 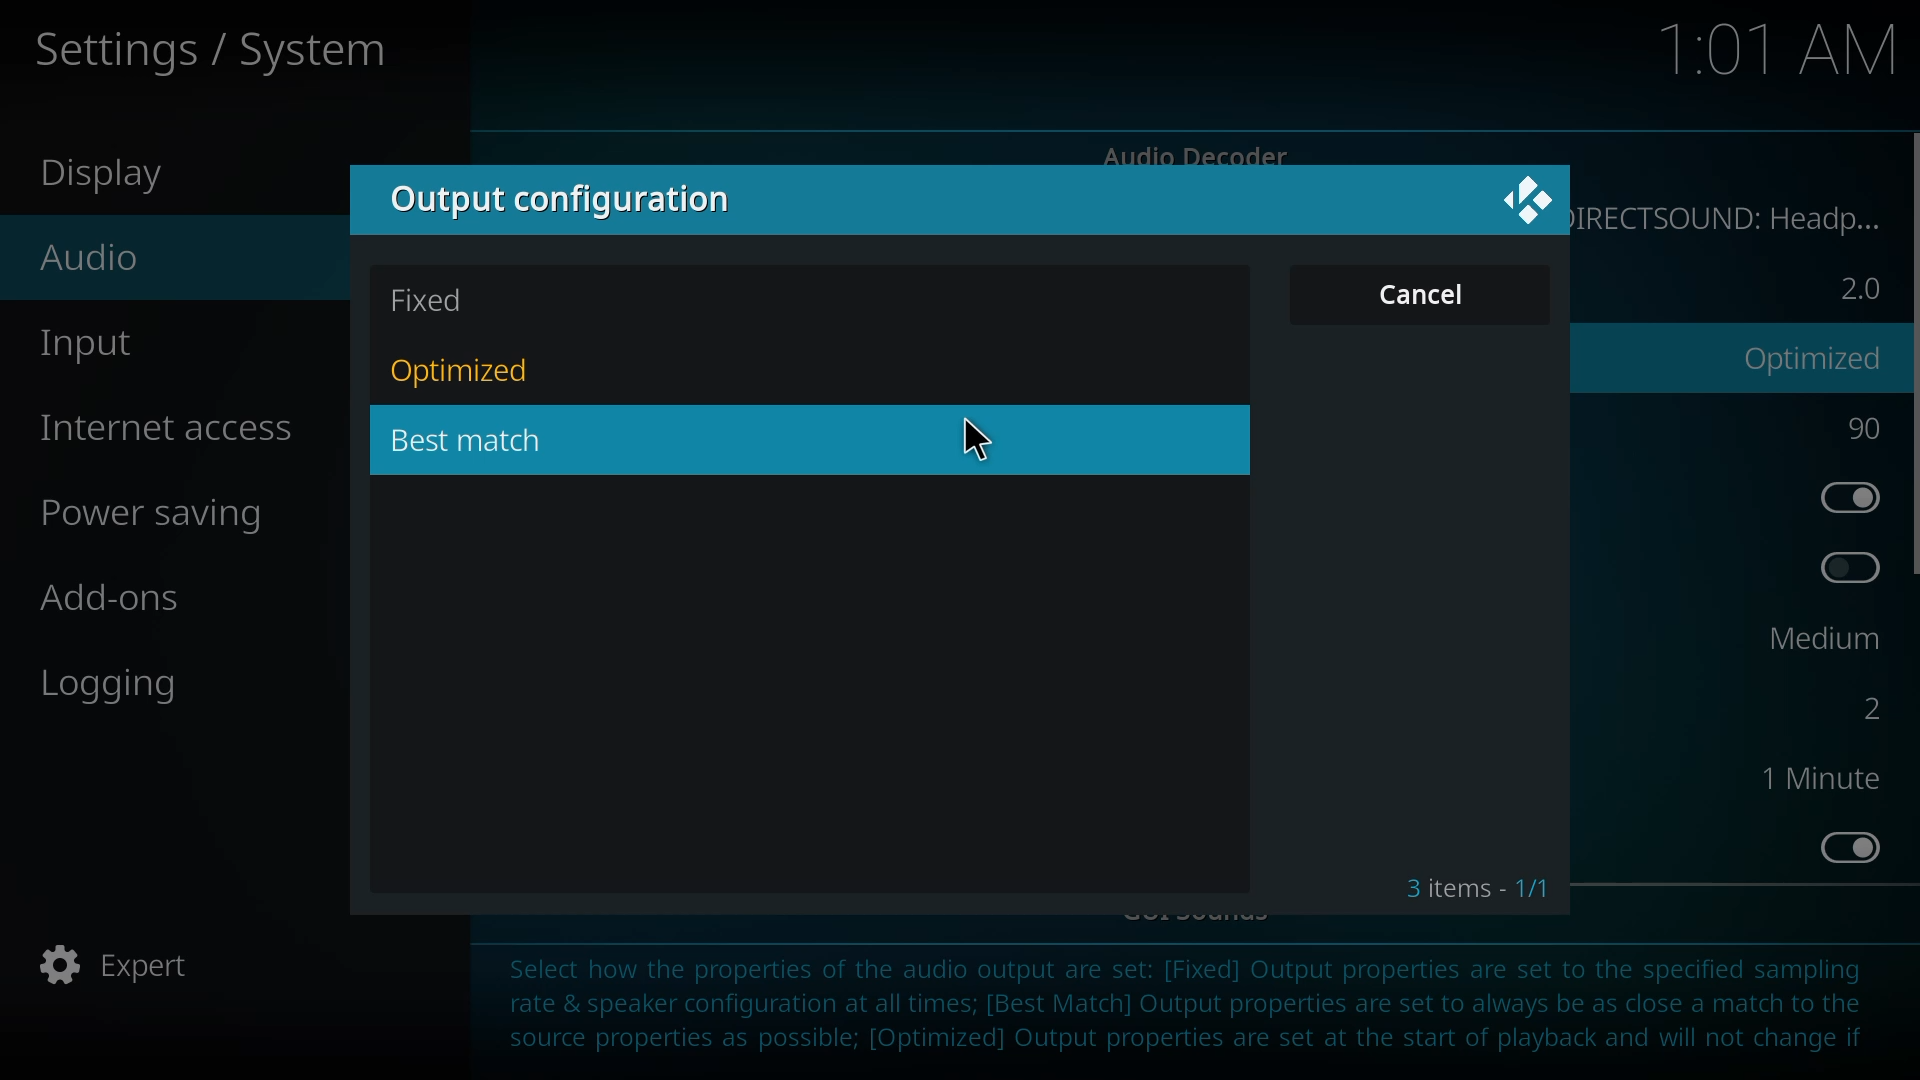 What do you see at coordinates (1426, 298) in the screenshot?
I see `cancel` at bounding box center [1426, 298].